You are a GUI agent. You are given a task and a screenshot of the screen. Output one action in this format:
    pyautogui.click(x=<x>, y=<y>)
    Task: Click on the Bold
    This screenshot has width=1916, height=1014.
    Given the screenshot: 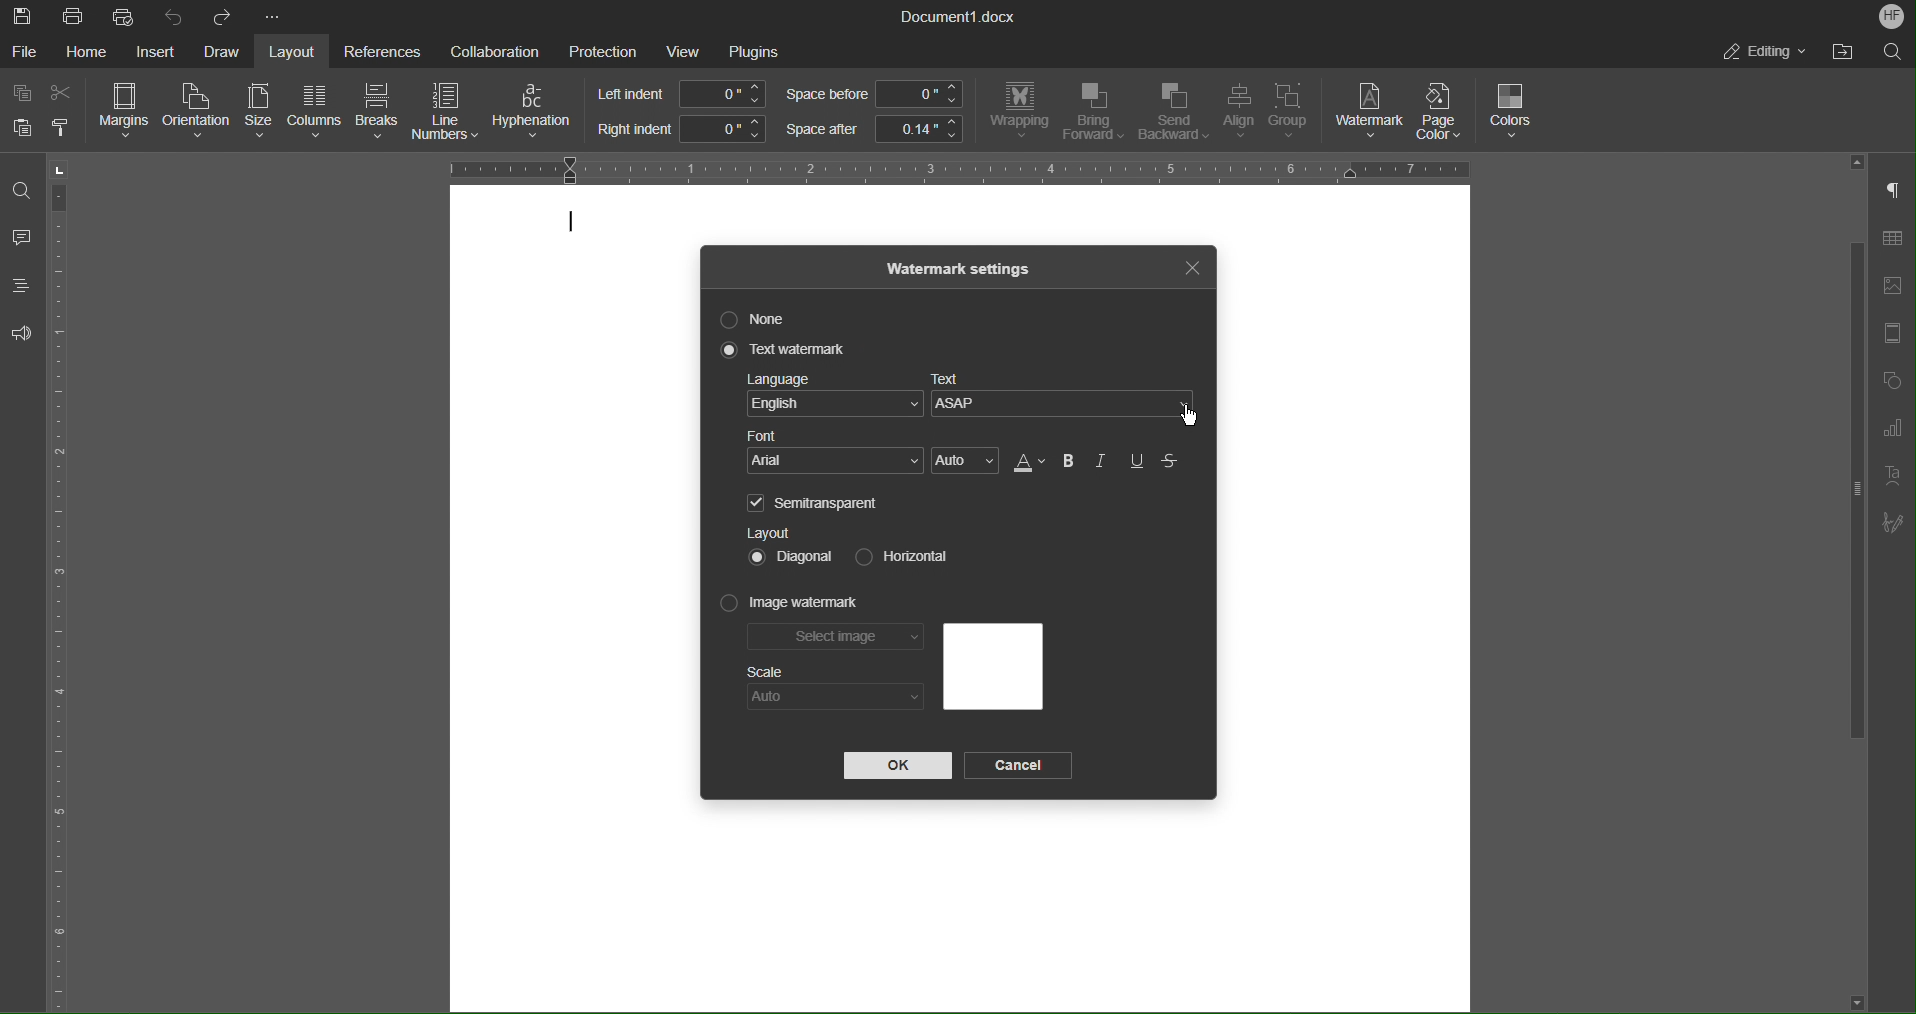 What is the action you would take?
    pyautogui.click(x=1068, y=461)
    